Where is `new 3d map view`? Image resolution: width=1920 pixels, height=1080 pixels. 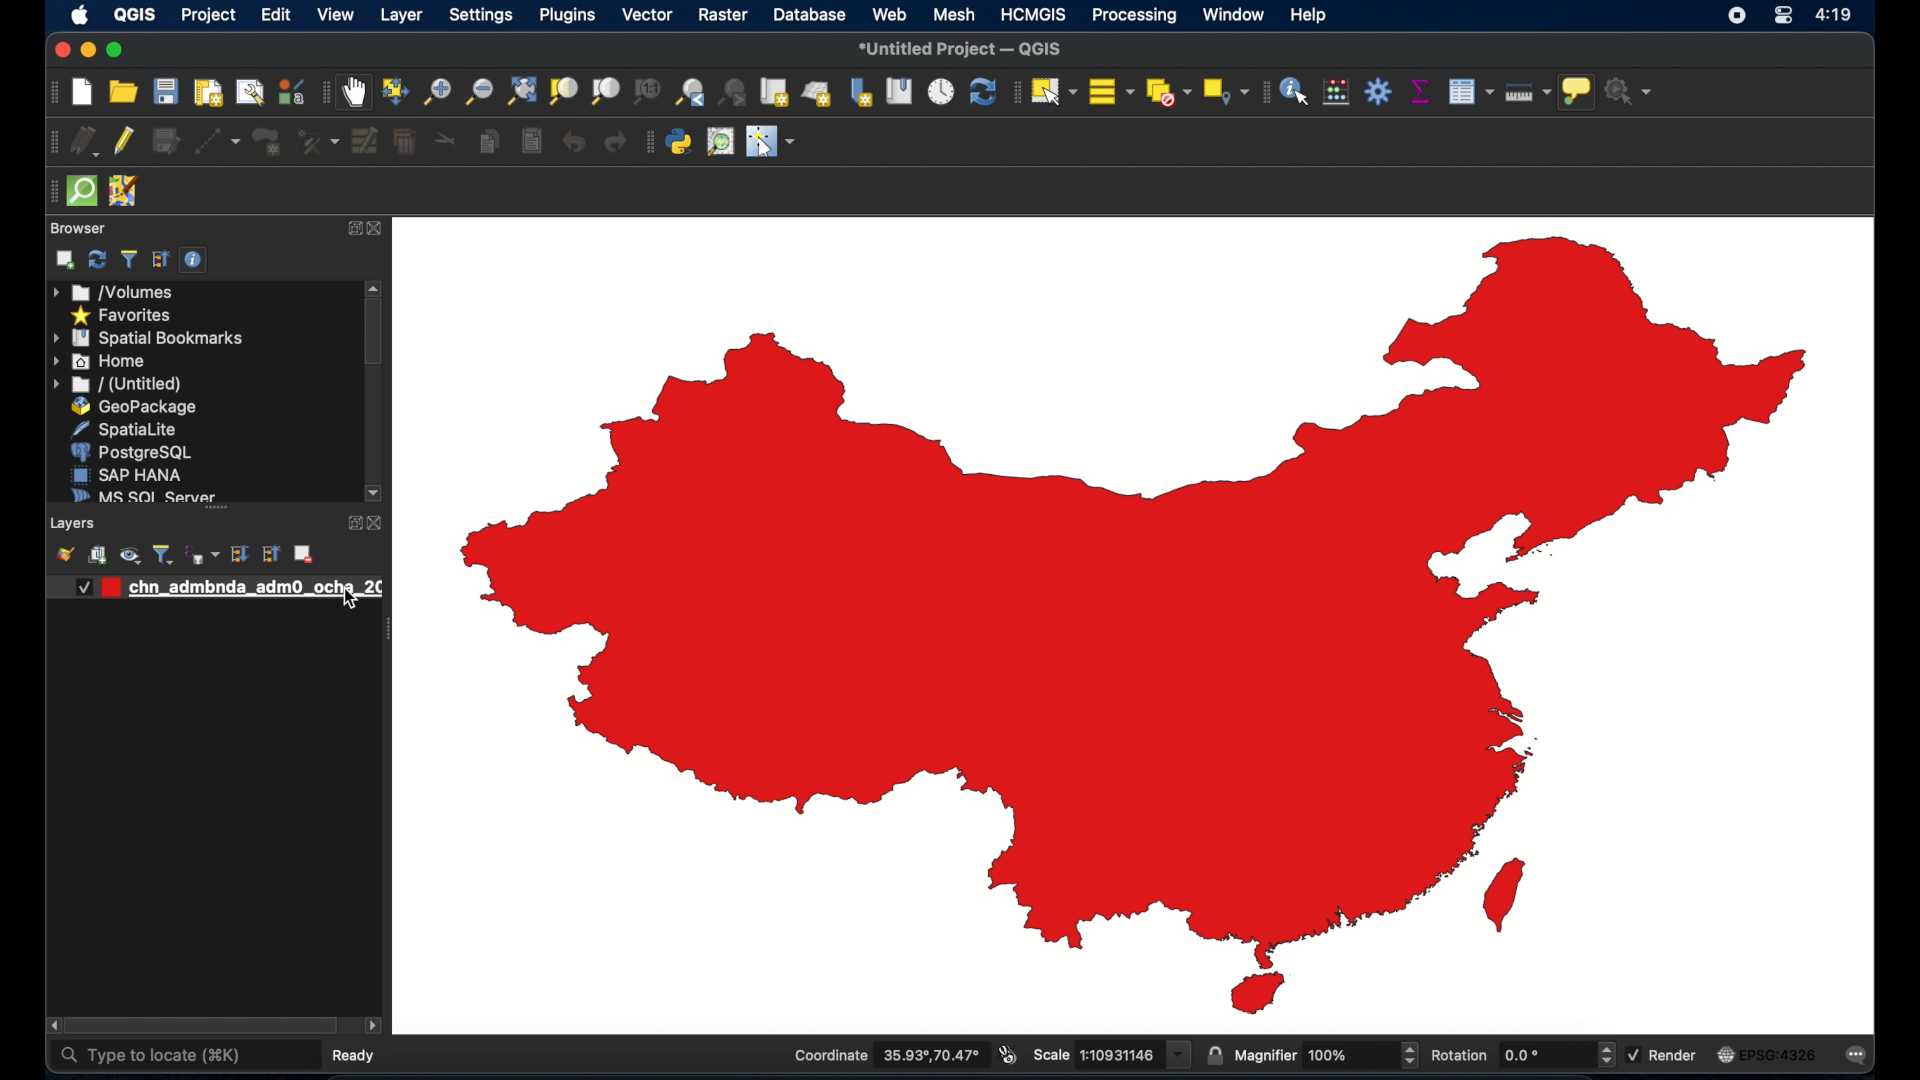
new 3d map view is located at coordinates (817, 94).